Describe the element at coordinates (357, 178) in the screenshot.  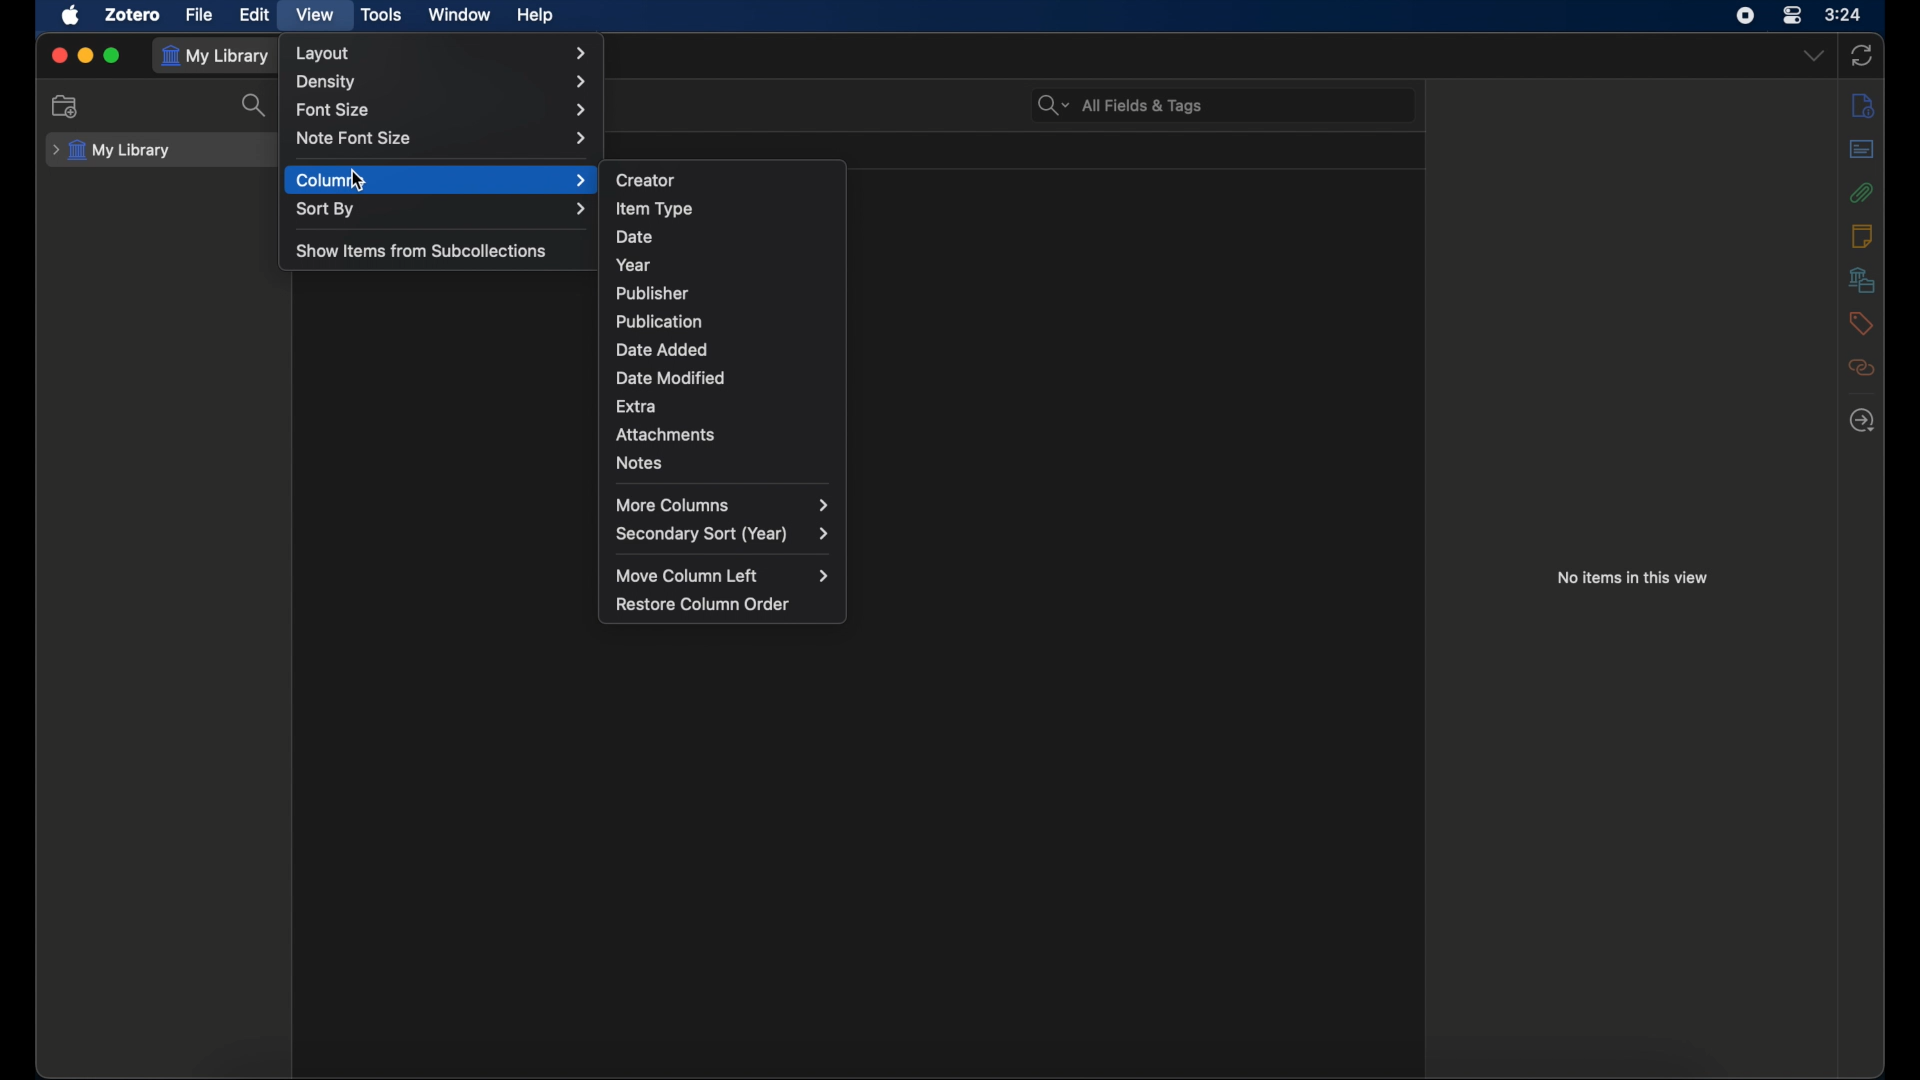
I see `Cursor` at that location.